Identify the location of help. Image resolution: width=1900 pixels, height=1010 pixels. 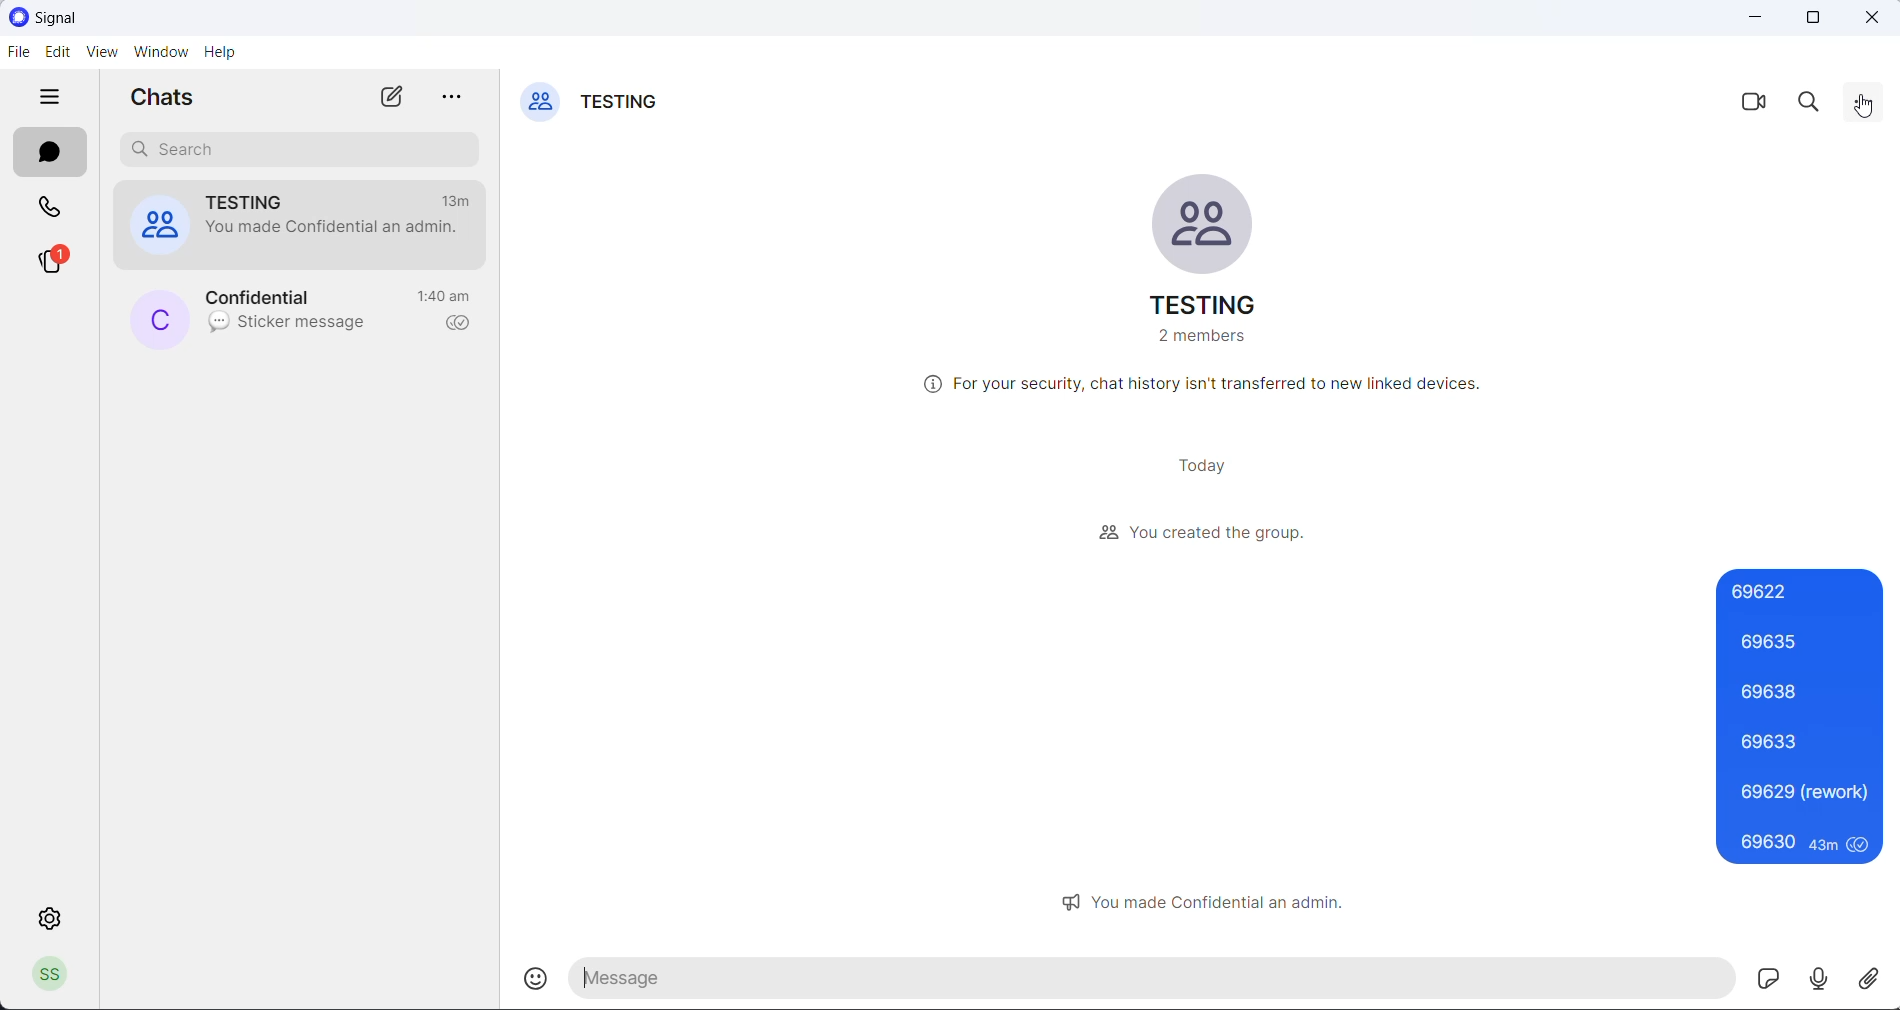
(224, 53).